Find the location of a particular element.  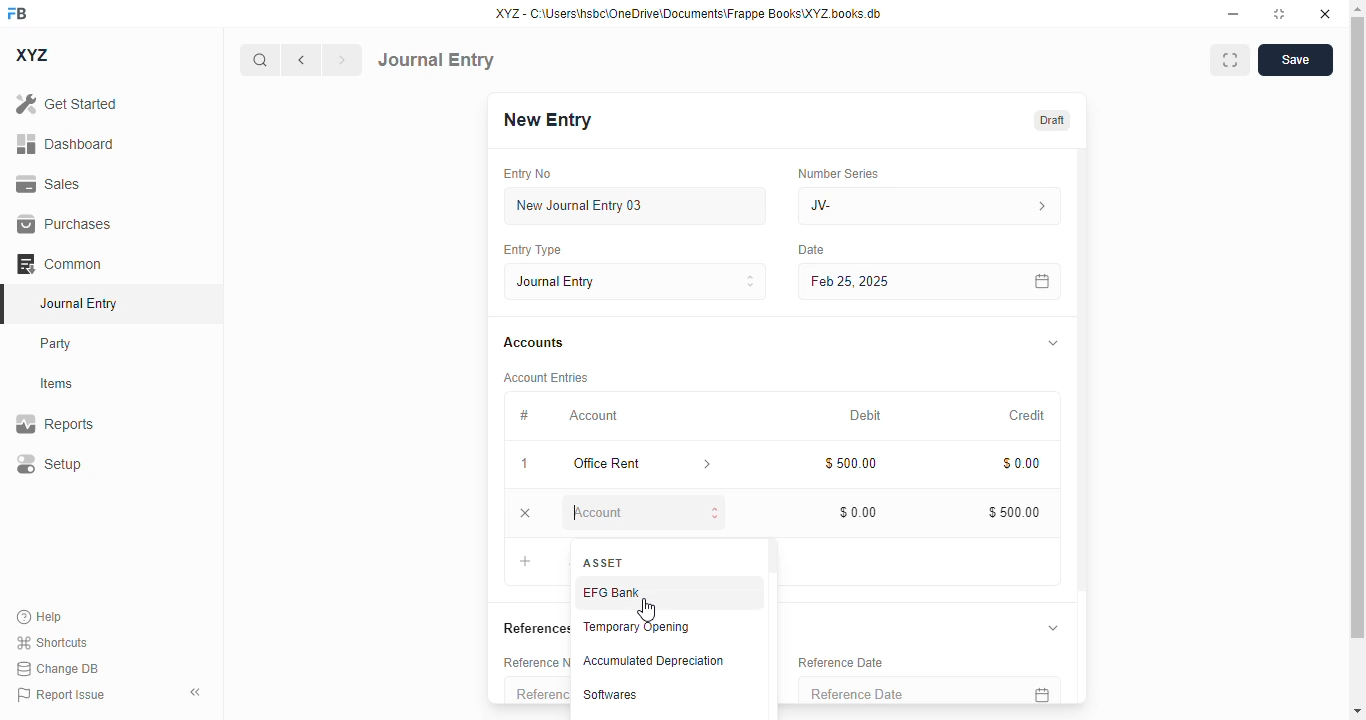

reference number is located at coordinates (536, 690).